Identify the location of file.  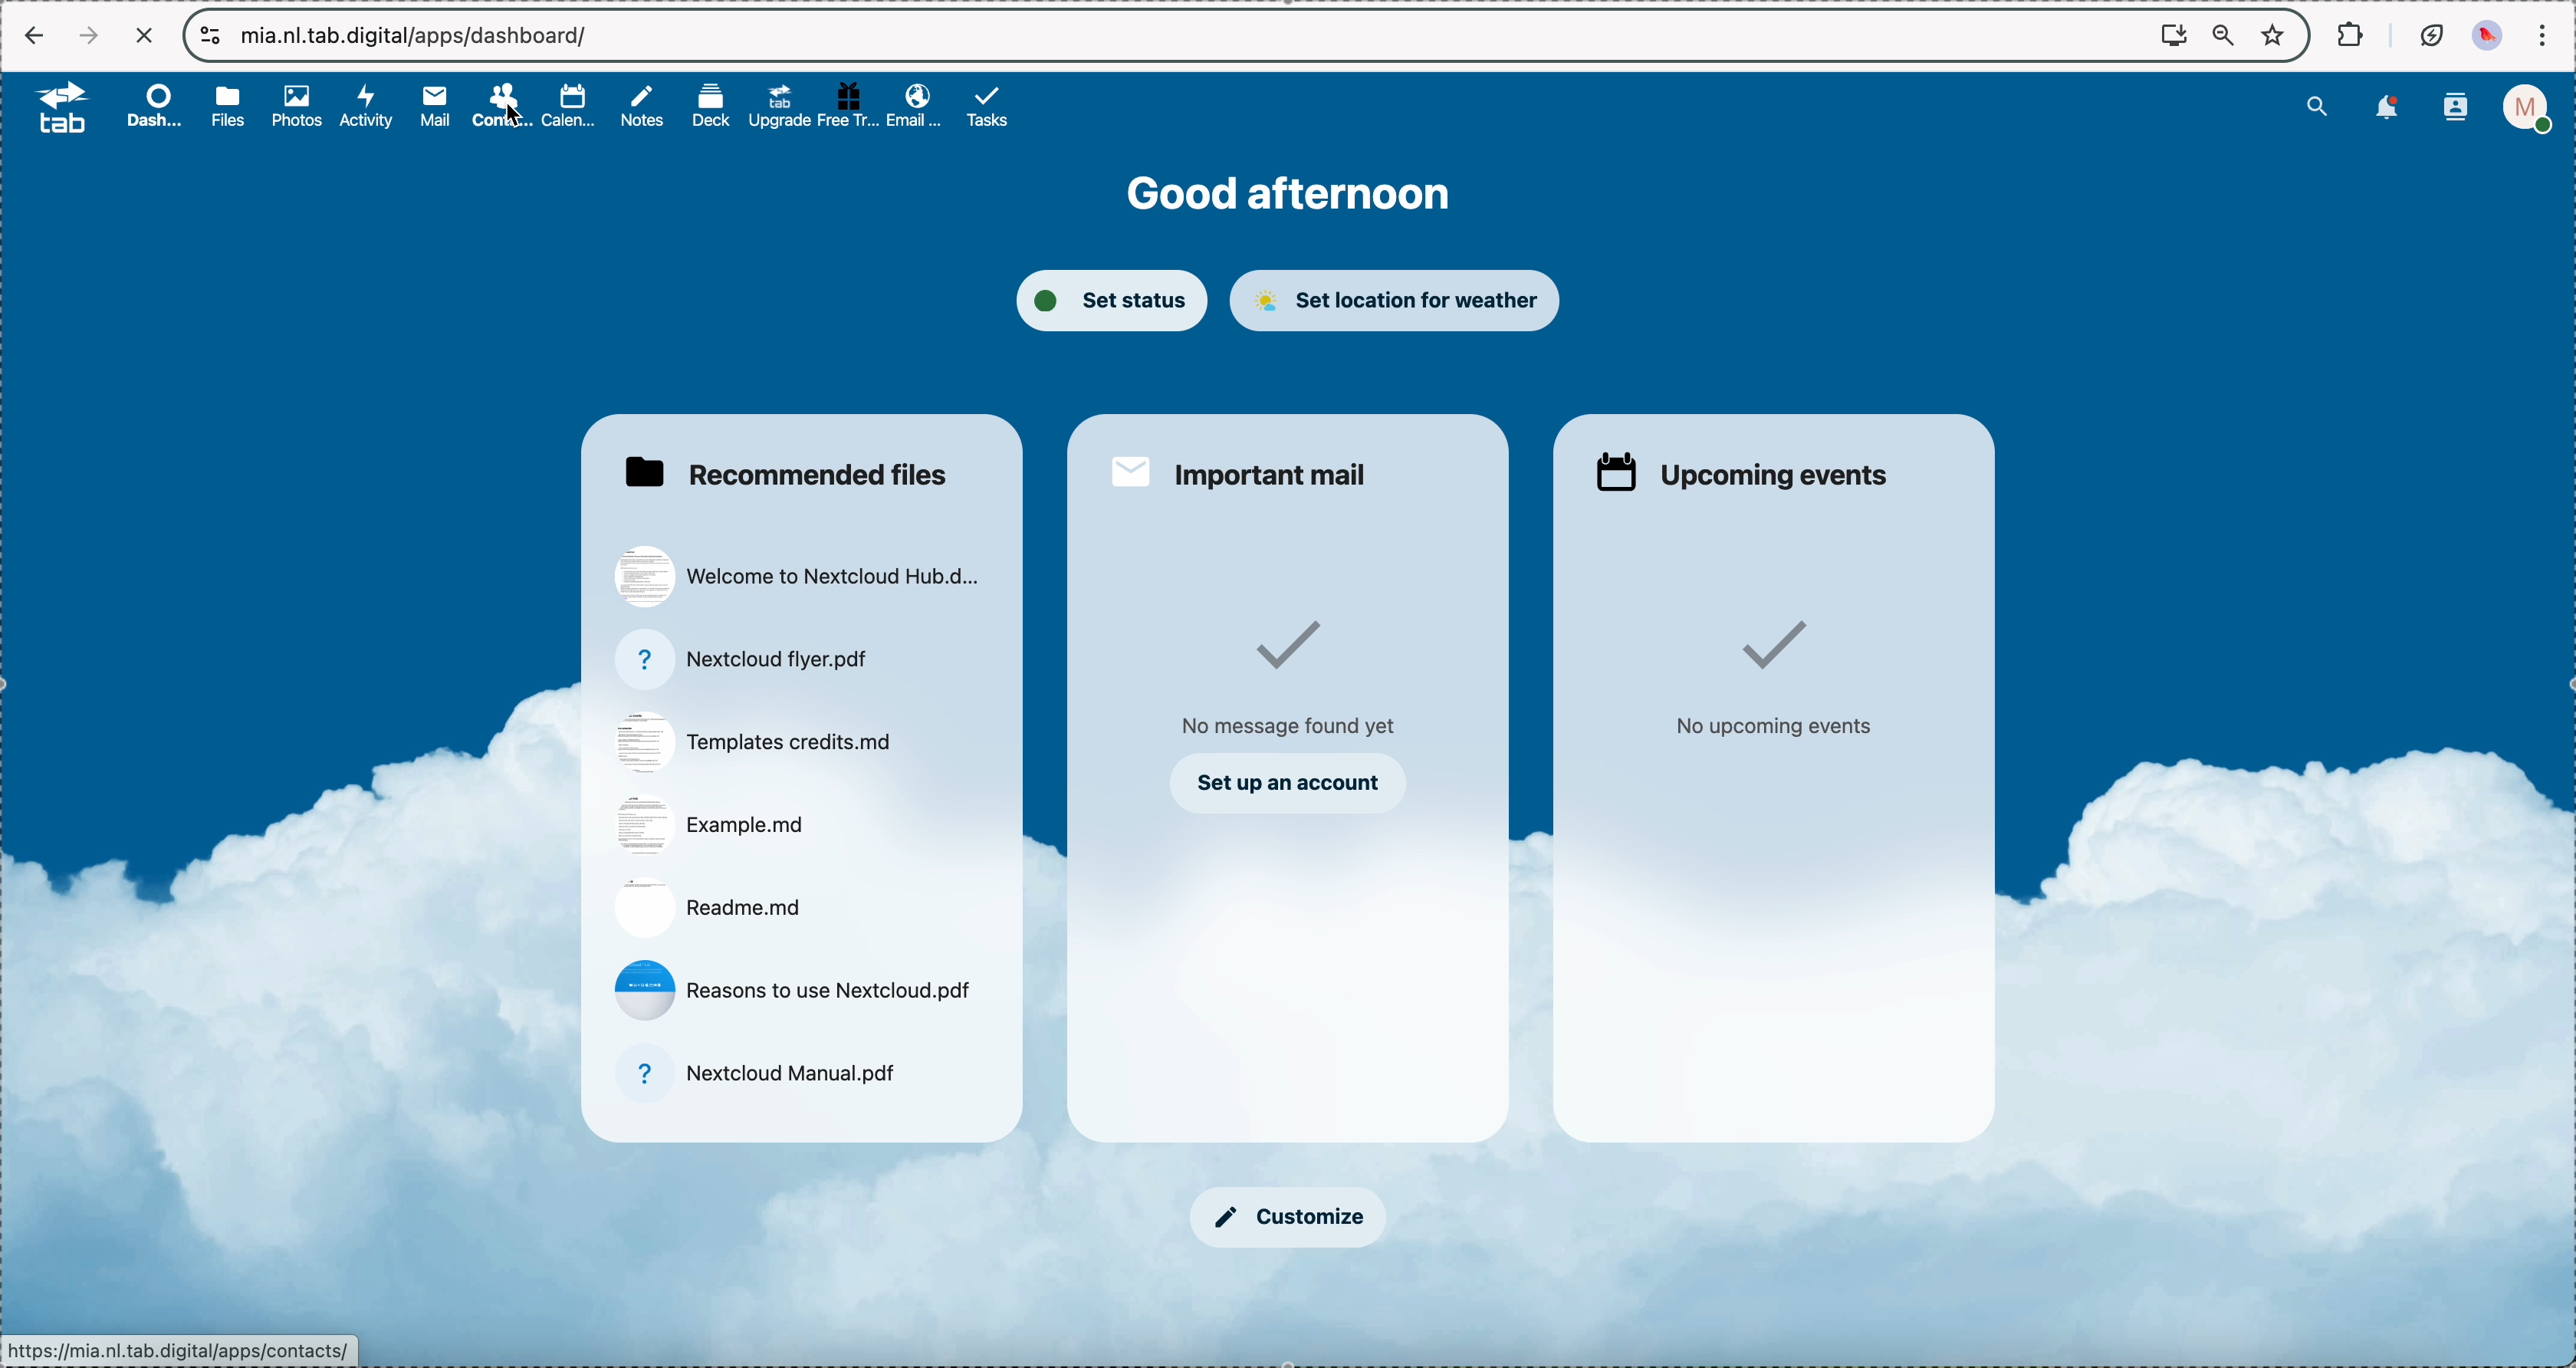
(795, 989).